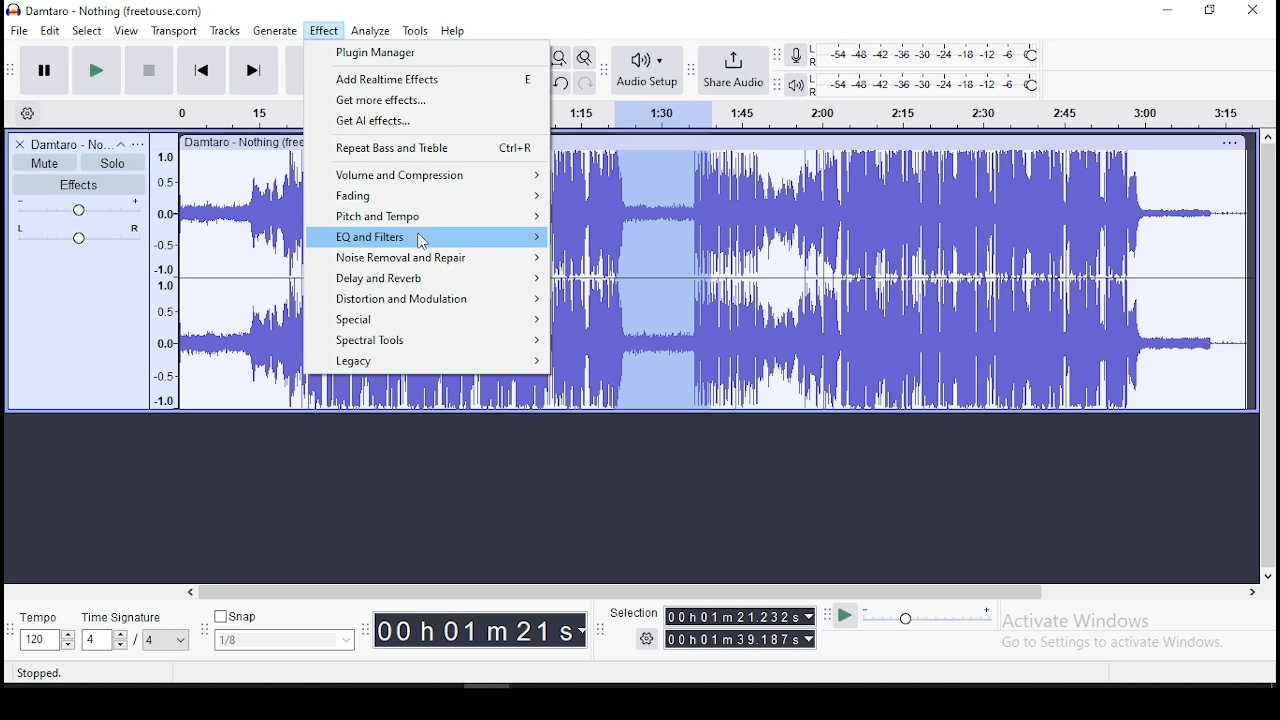 Image resolution: width=1280 pixels, height=720 pixels. I want to click on , so click(164, 279).